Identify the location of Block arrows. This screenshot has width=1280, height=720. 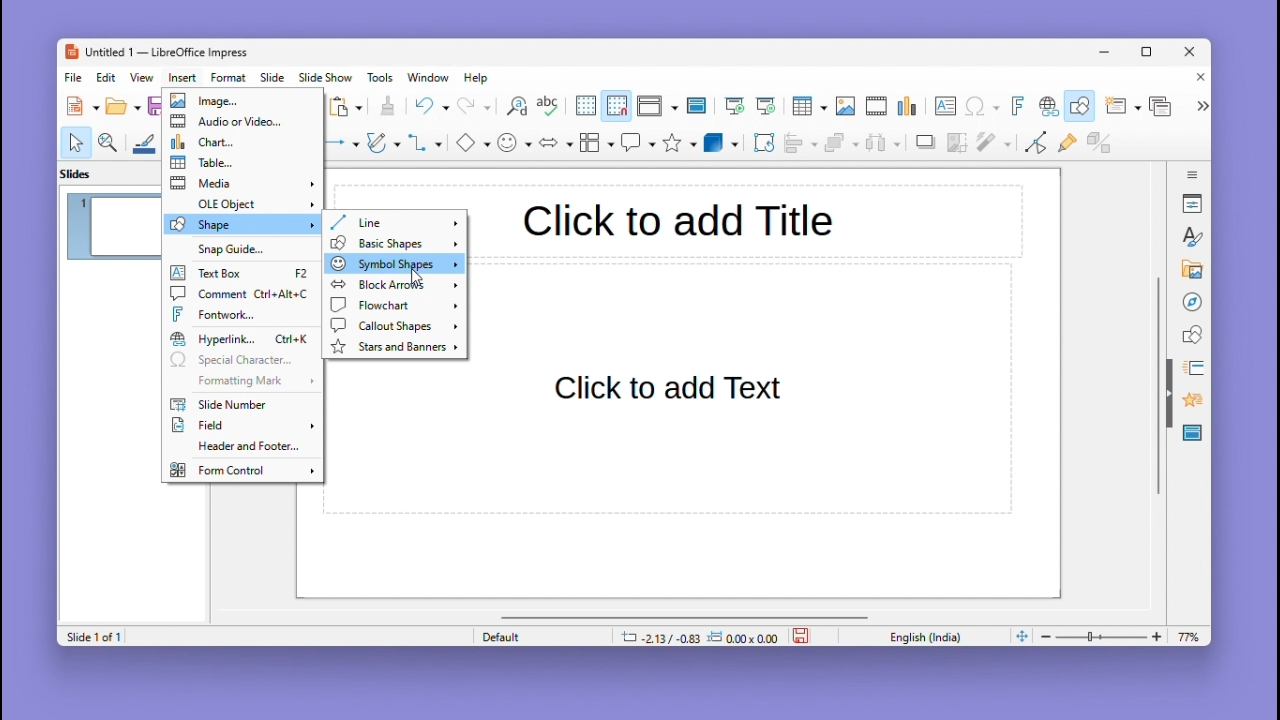
(392, 285).